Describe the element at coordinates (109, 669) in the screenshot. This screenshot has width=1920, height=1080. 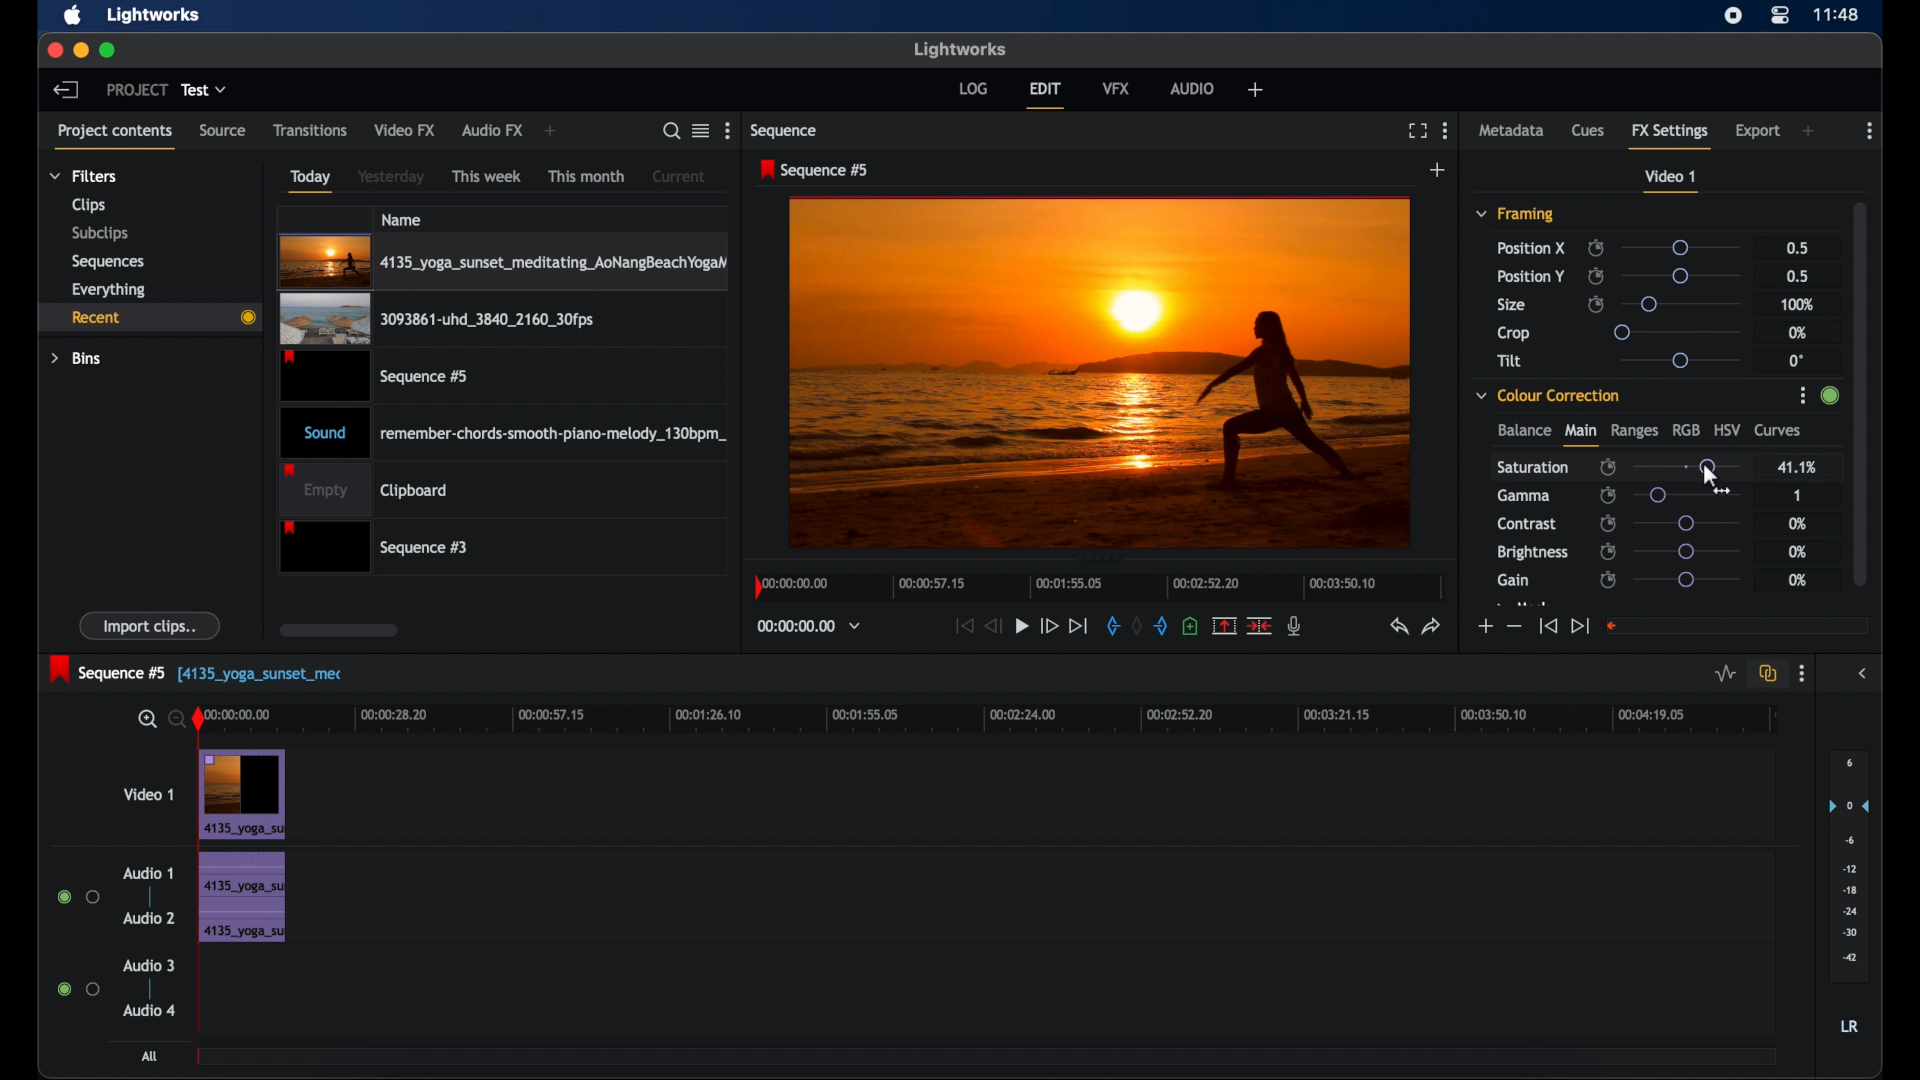
I see `sequence 5` at that location.